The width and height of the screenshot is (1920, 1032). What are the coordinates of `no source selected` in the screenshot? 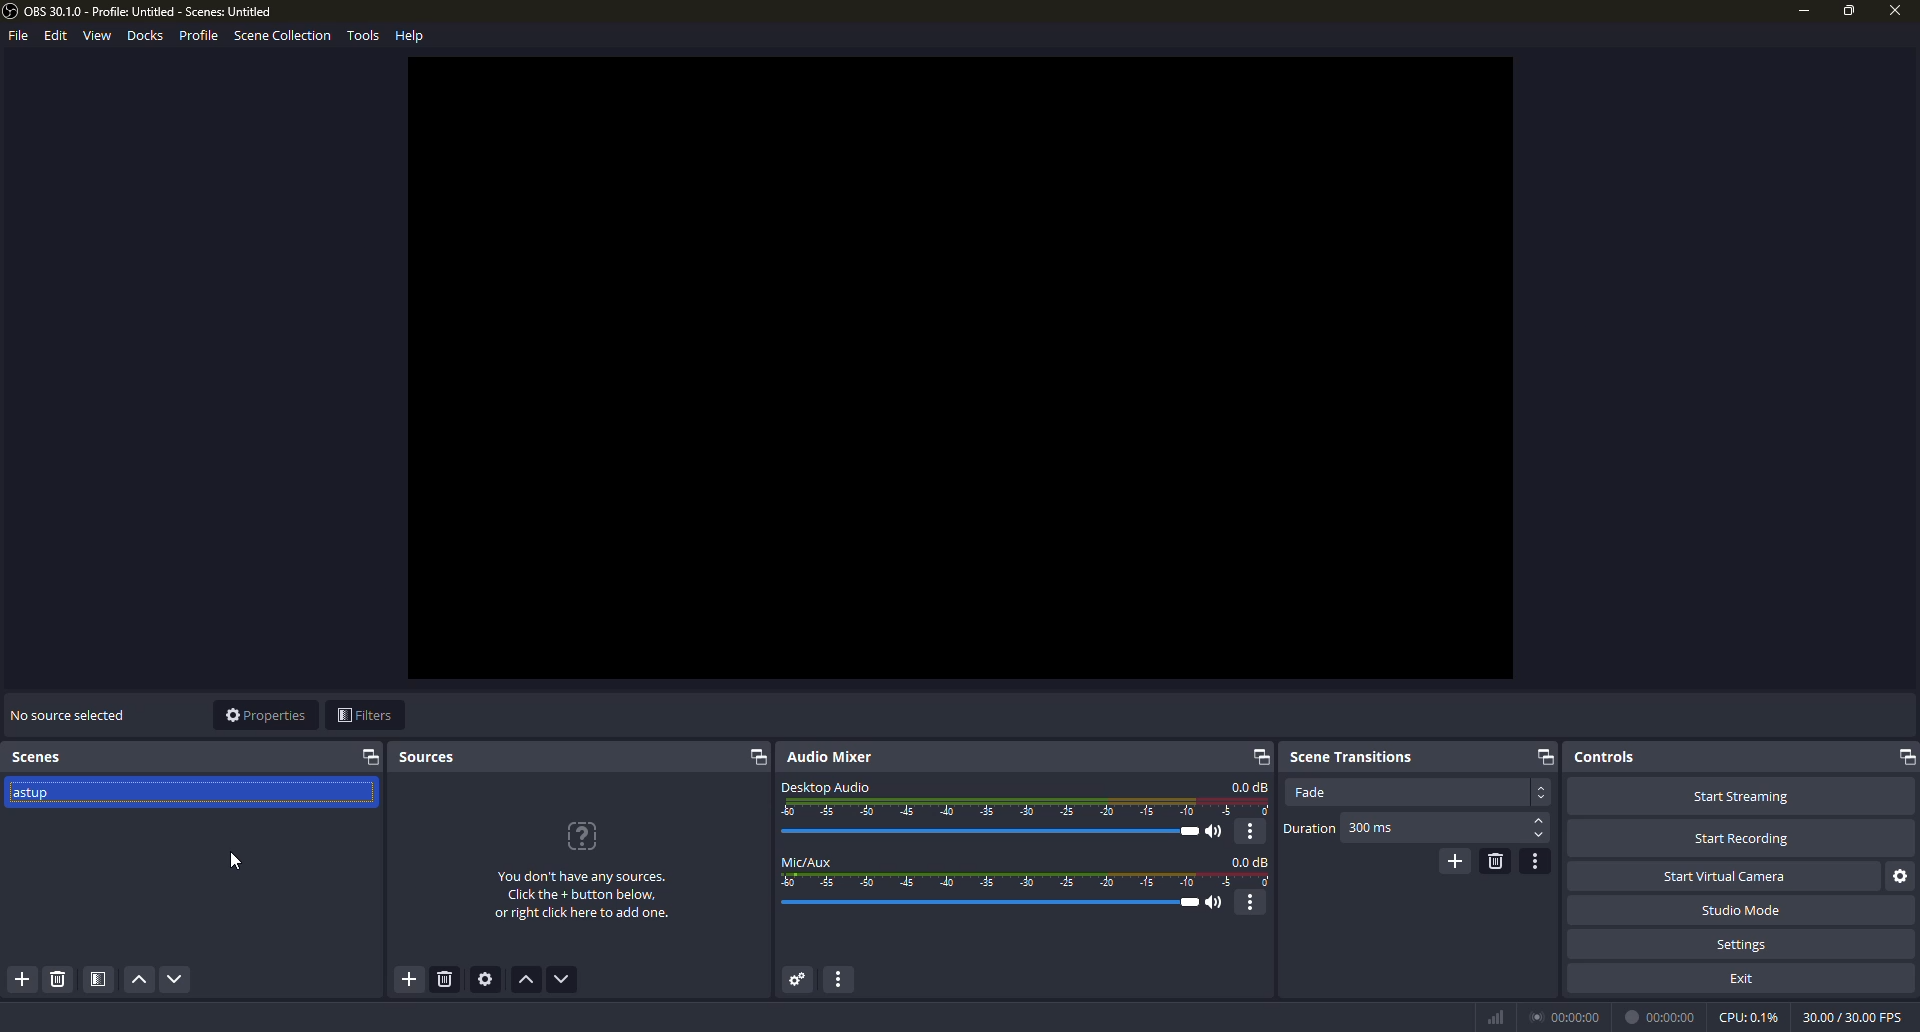 It's located at (67, 713).